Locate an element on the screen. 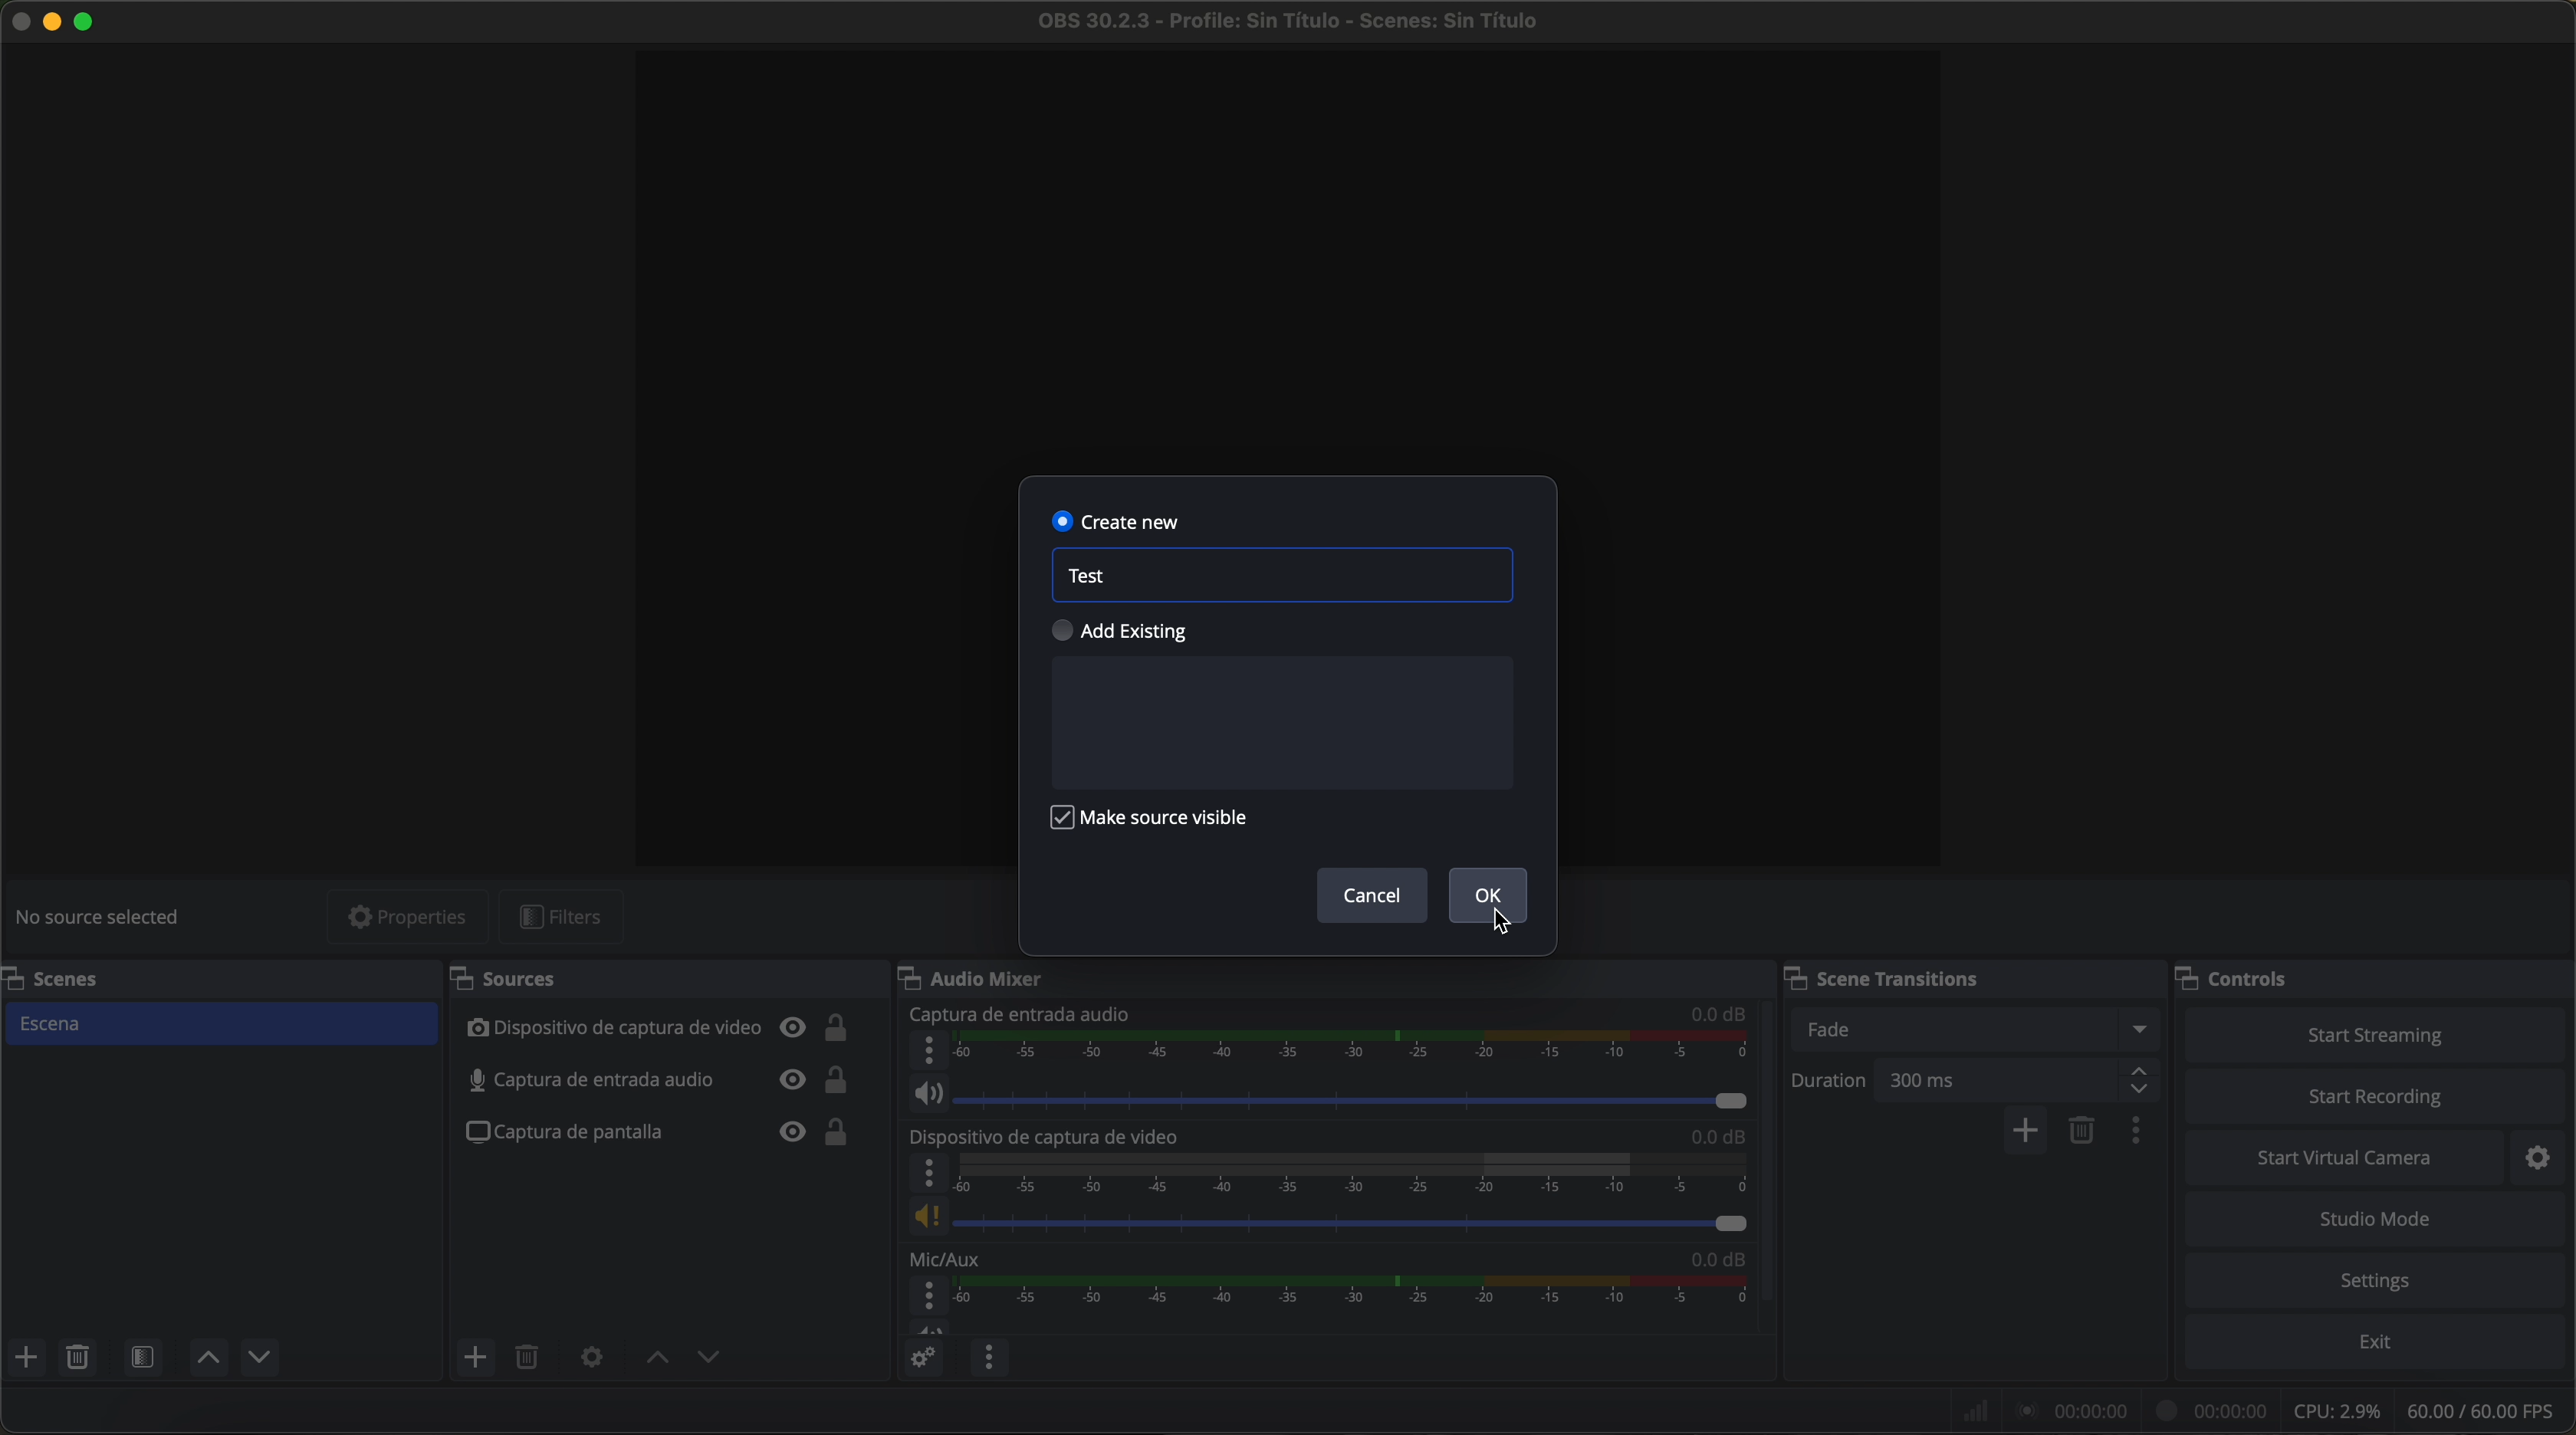  scene transitions is located at coordinates (1906, 976).